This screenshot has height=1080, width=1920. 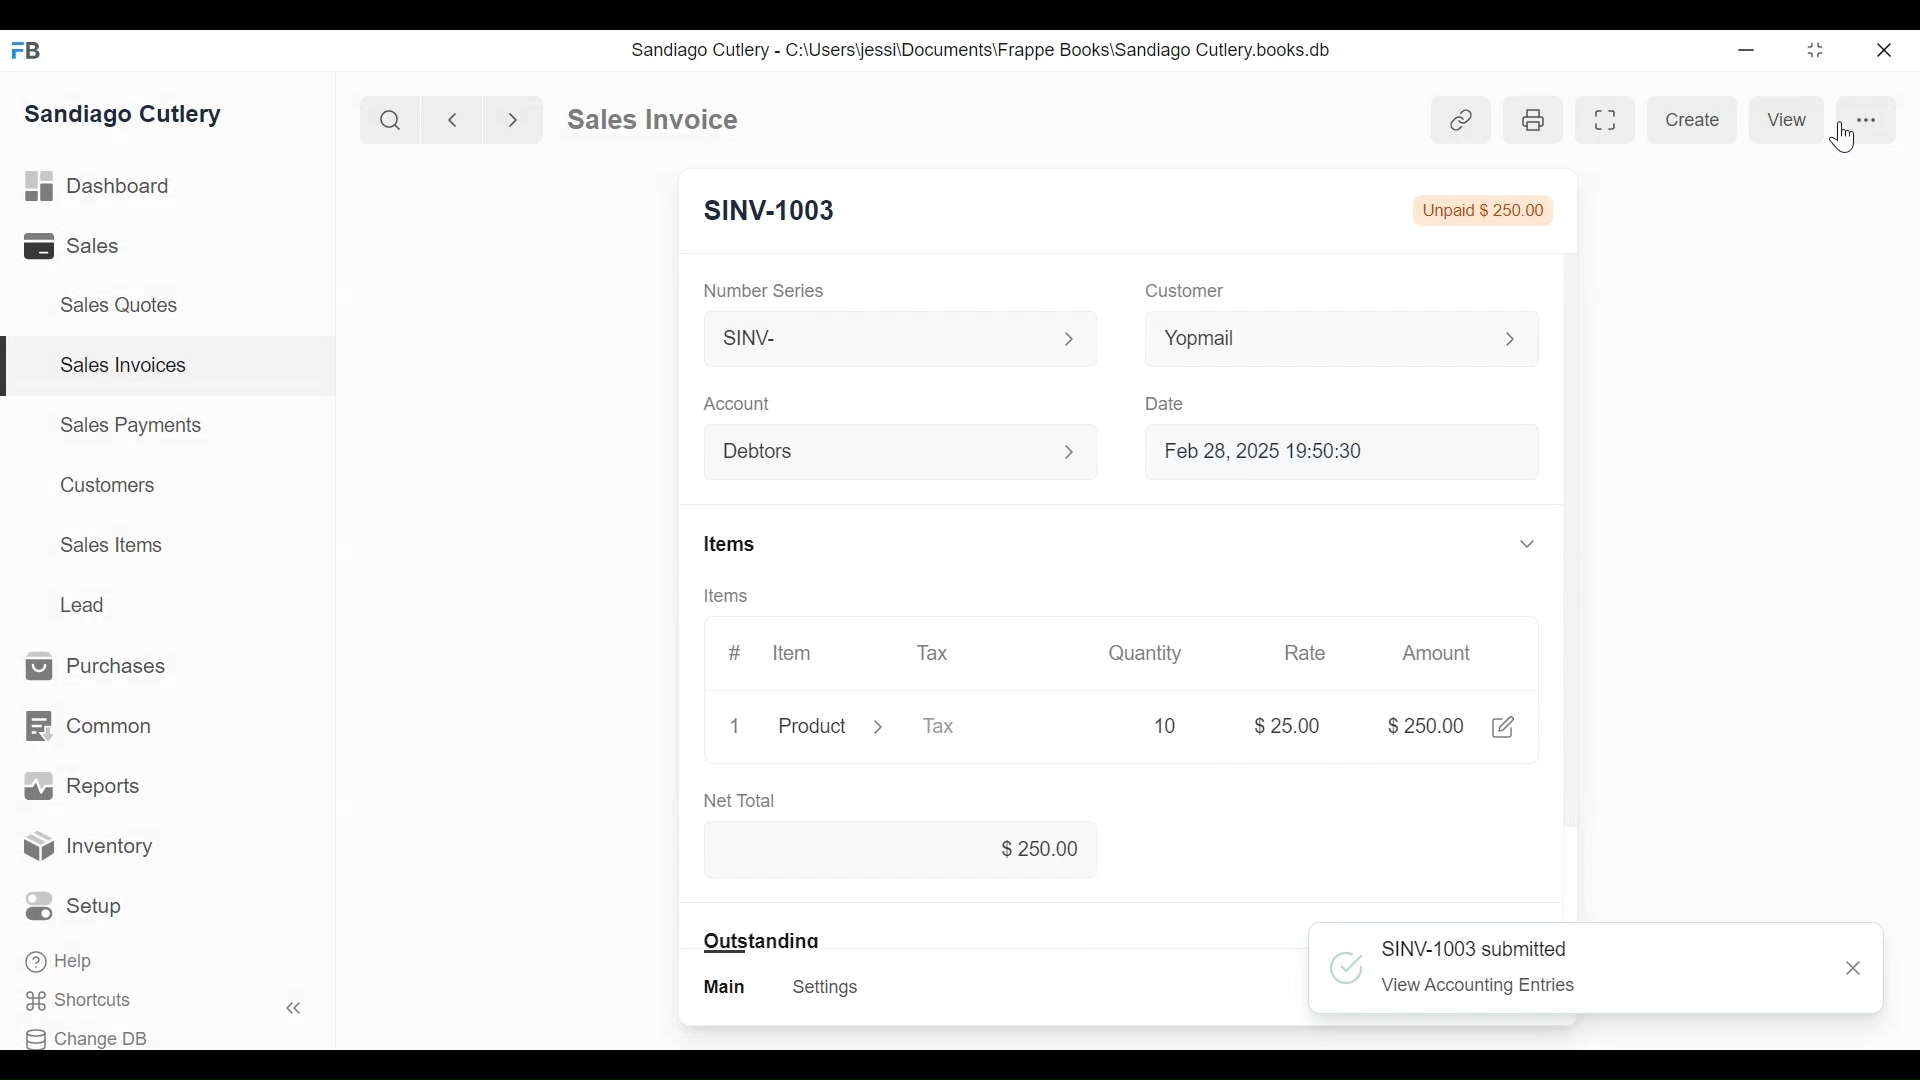 I want to click on Tax, so click(x=931, y=658).